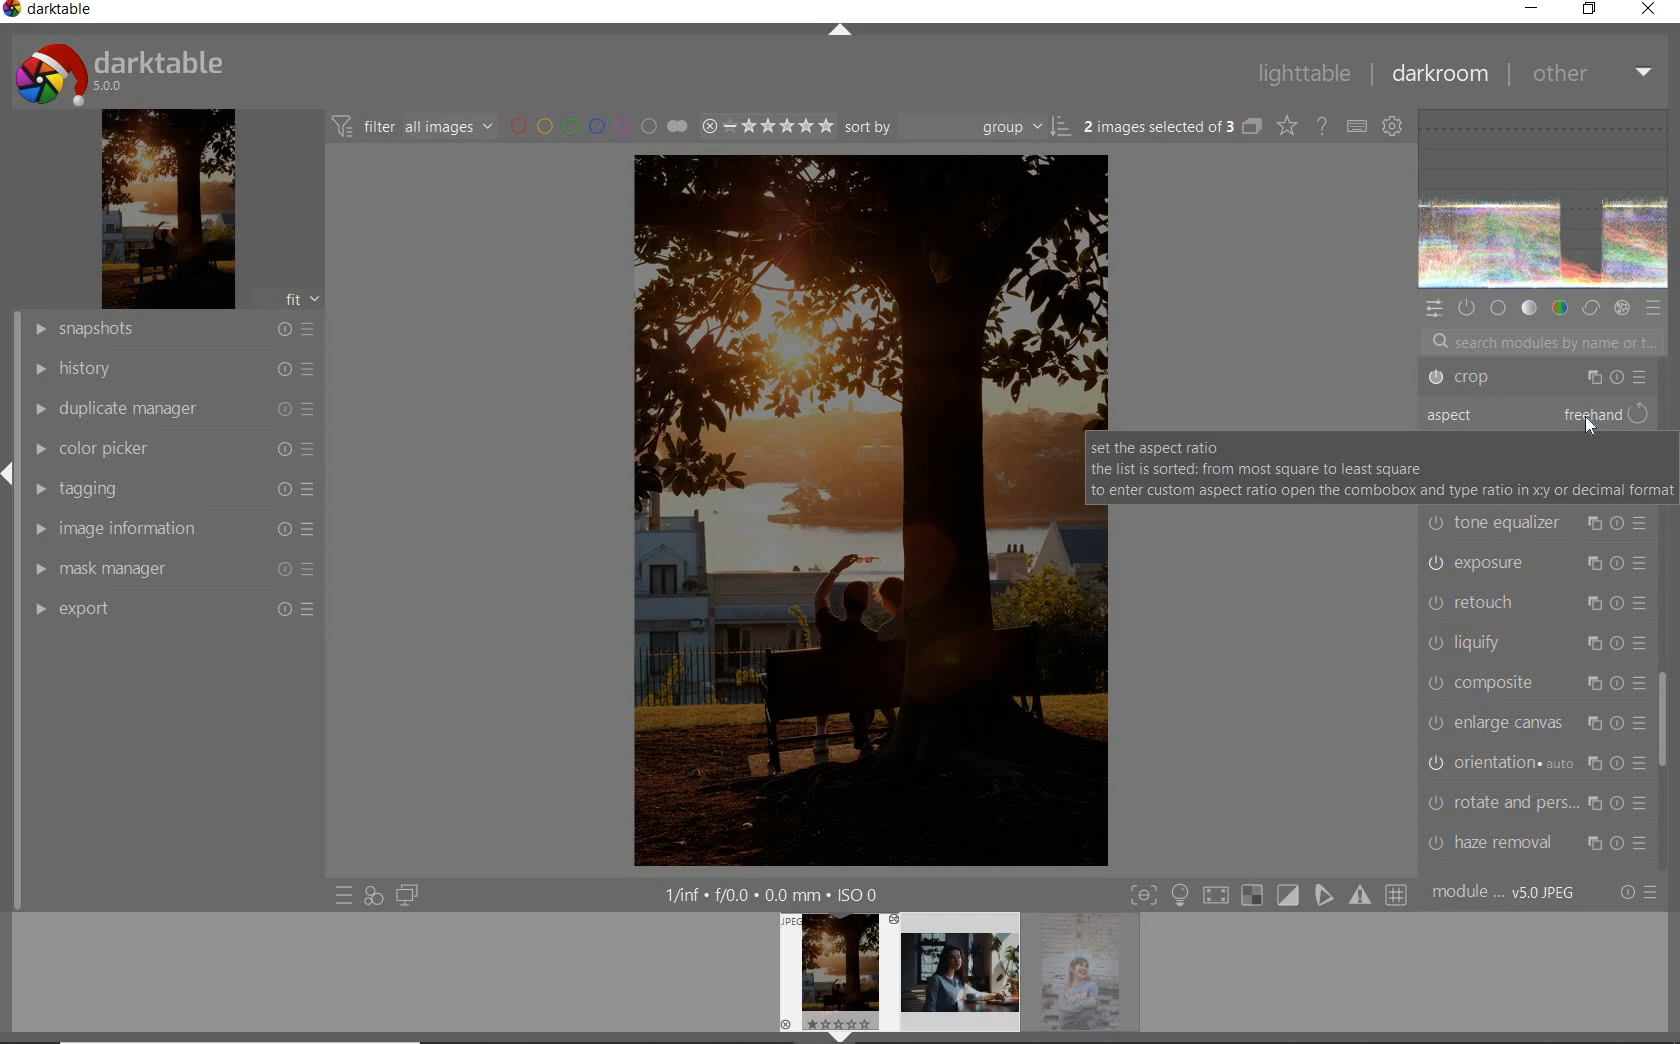 This screenshot has height=1044, width=1680. I want to click on liquify, so click(1538, 645).